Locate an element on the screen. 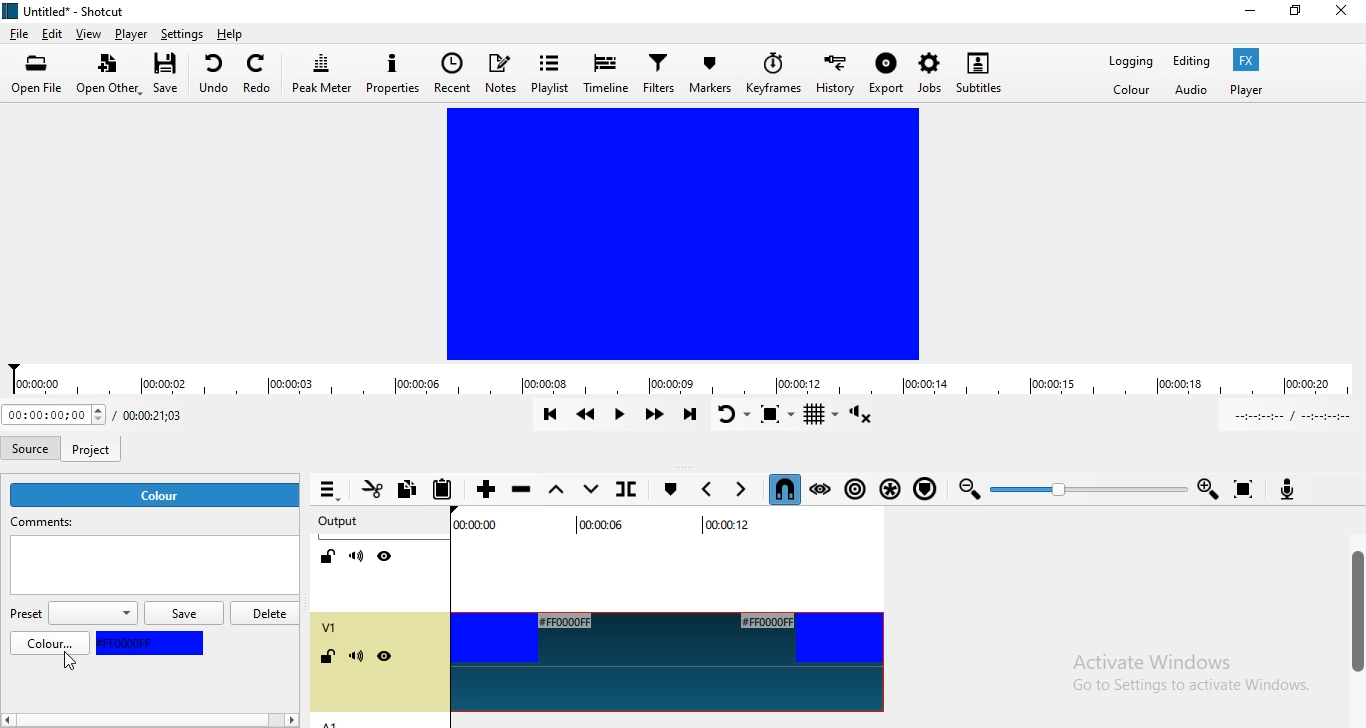 Image resolution: width=1366 pixels, height=728 pixels. Zoom out is located at coordinates (967, 489).